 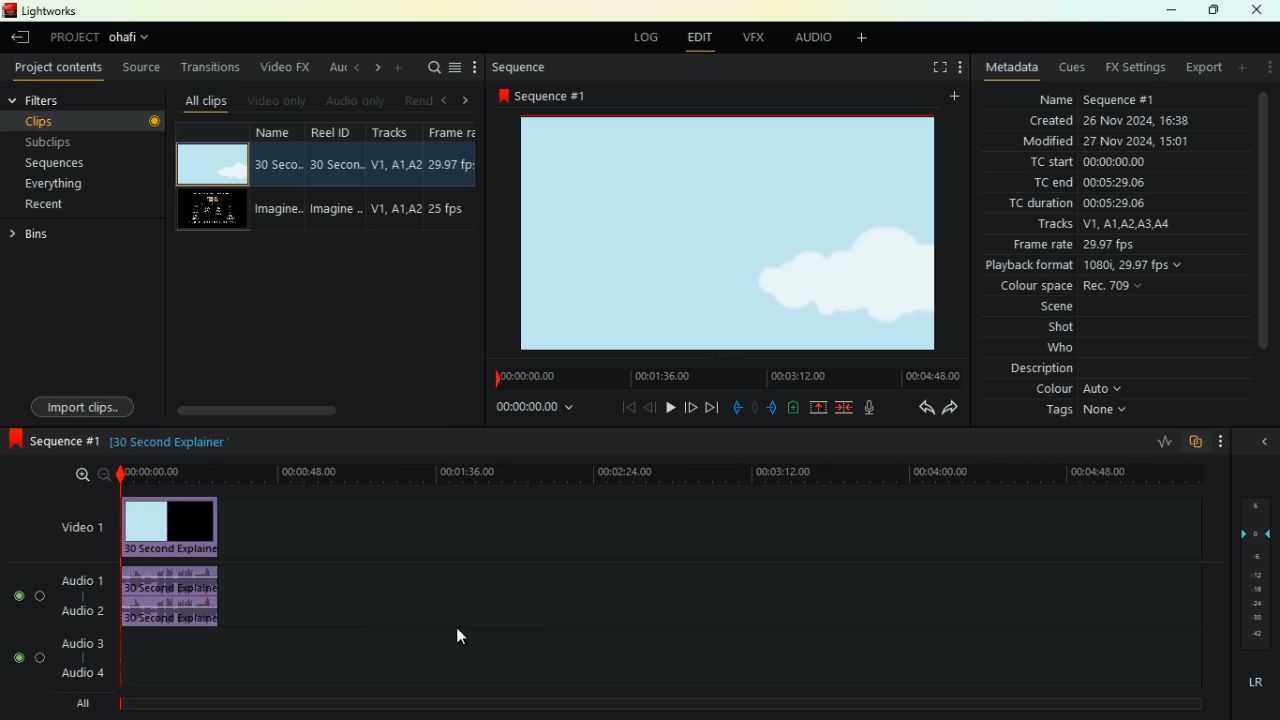 I want to click on project, so click(x=106, y=37).